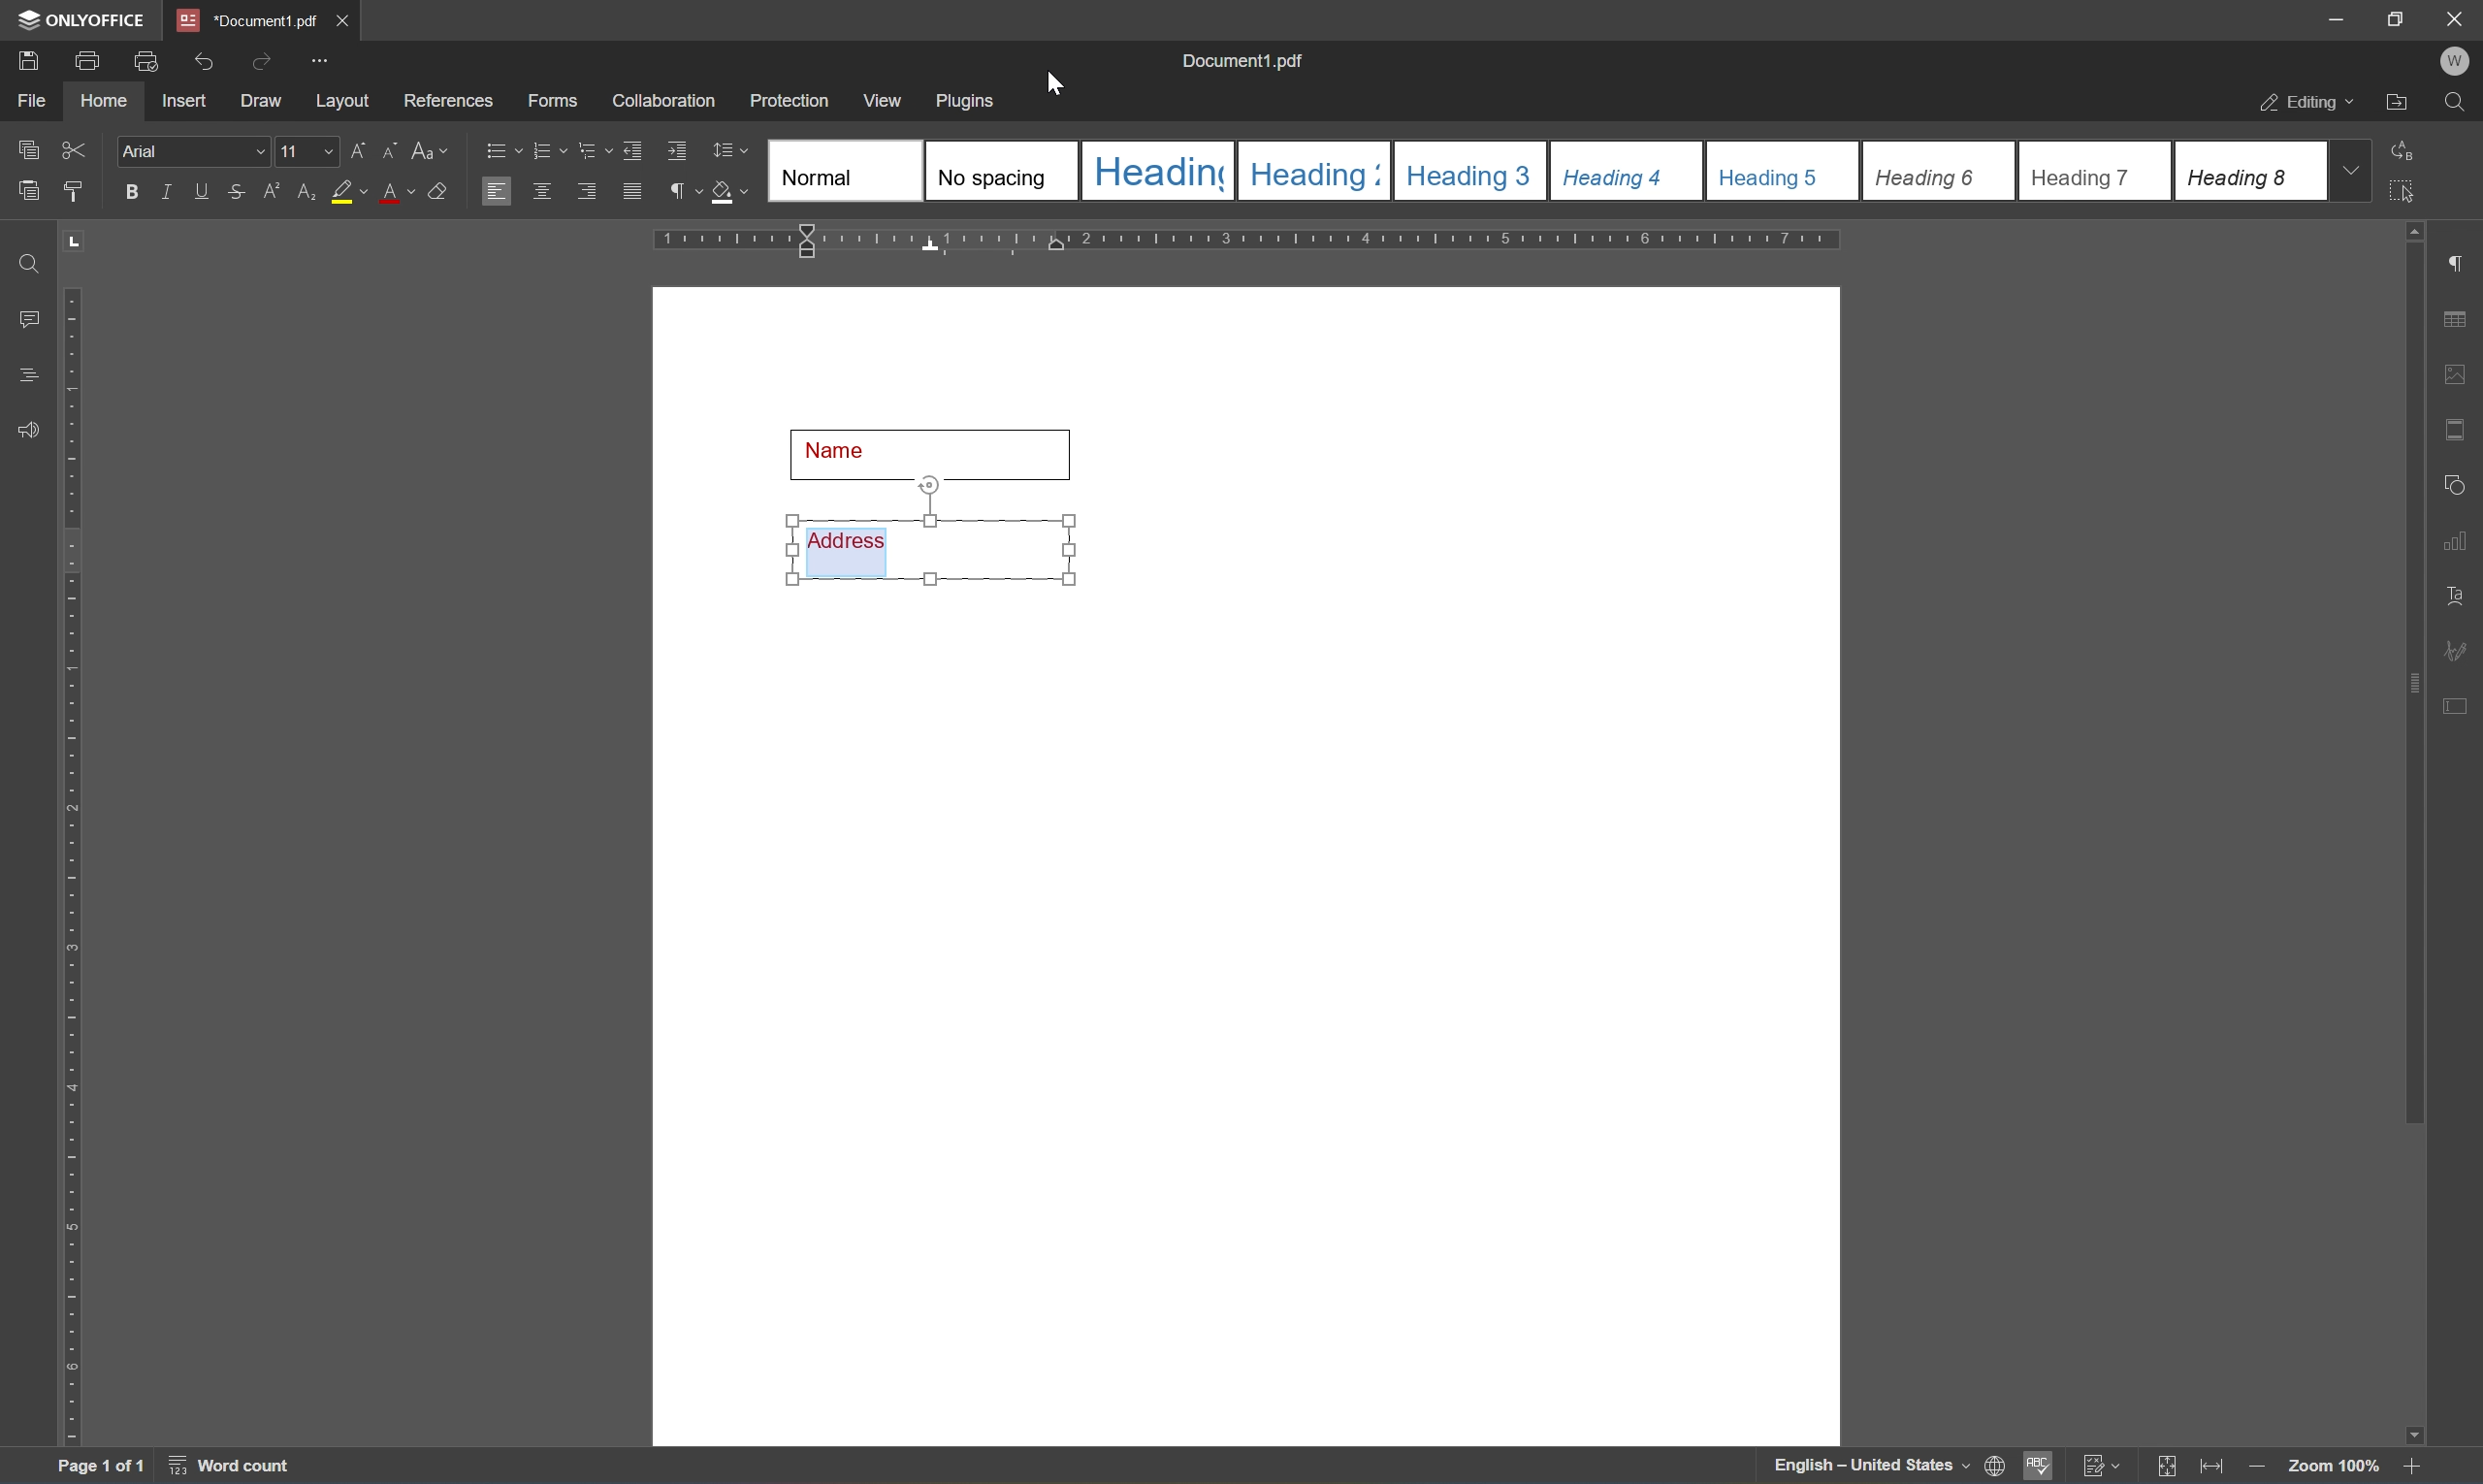 The width and height of the screenshot is (2483, 1484). I want to click on image settings, so click(2456, 372).